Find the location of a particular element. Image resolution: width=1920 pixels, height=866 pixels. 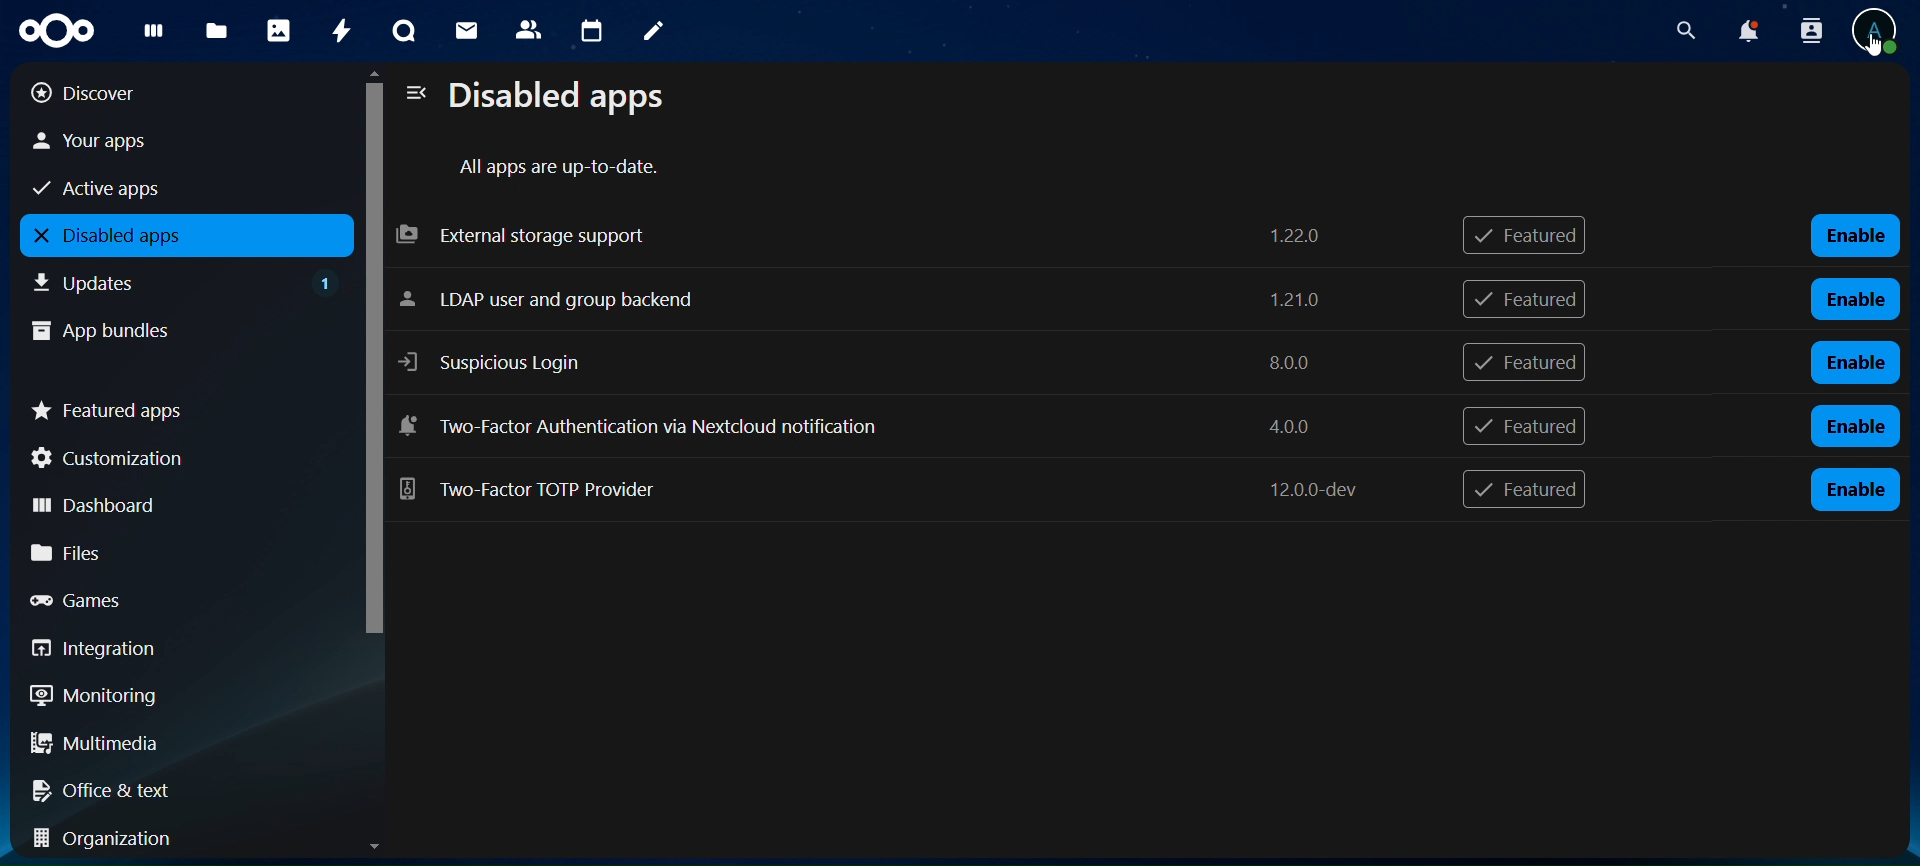

organization is located at coordinates (180, 838).